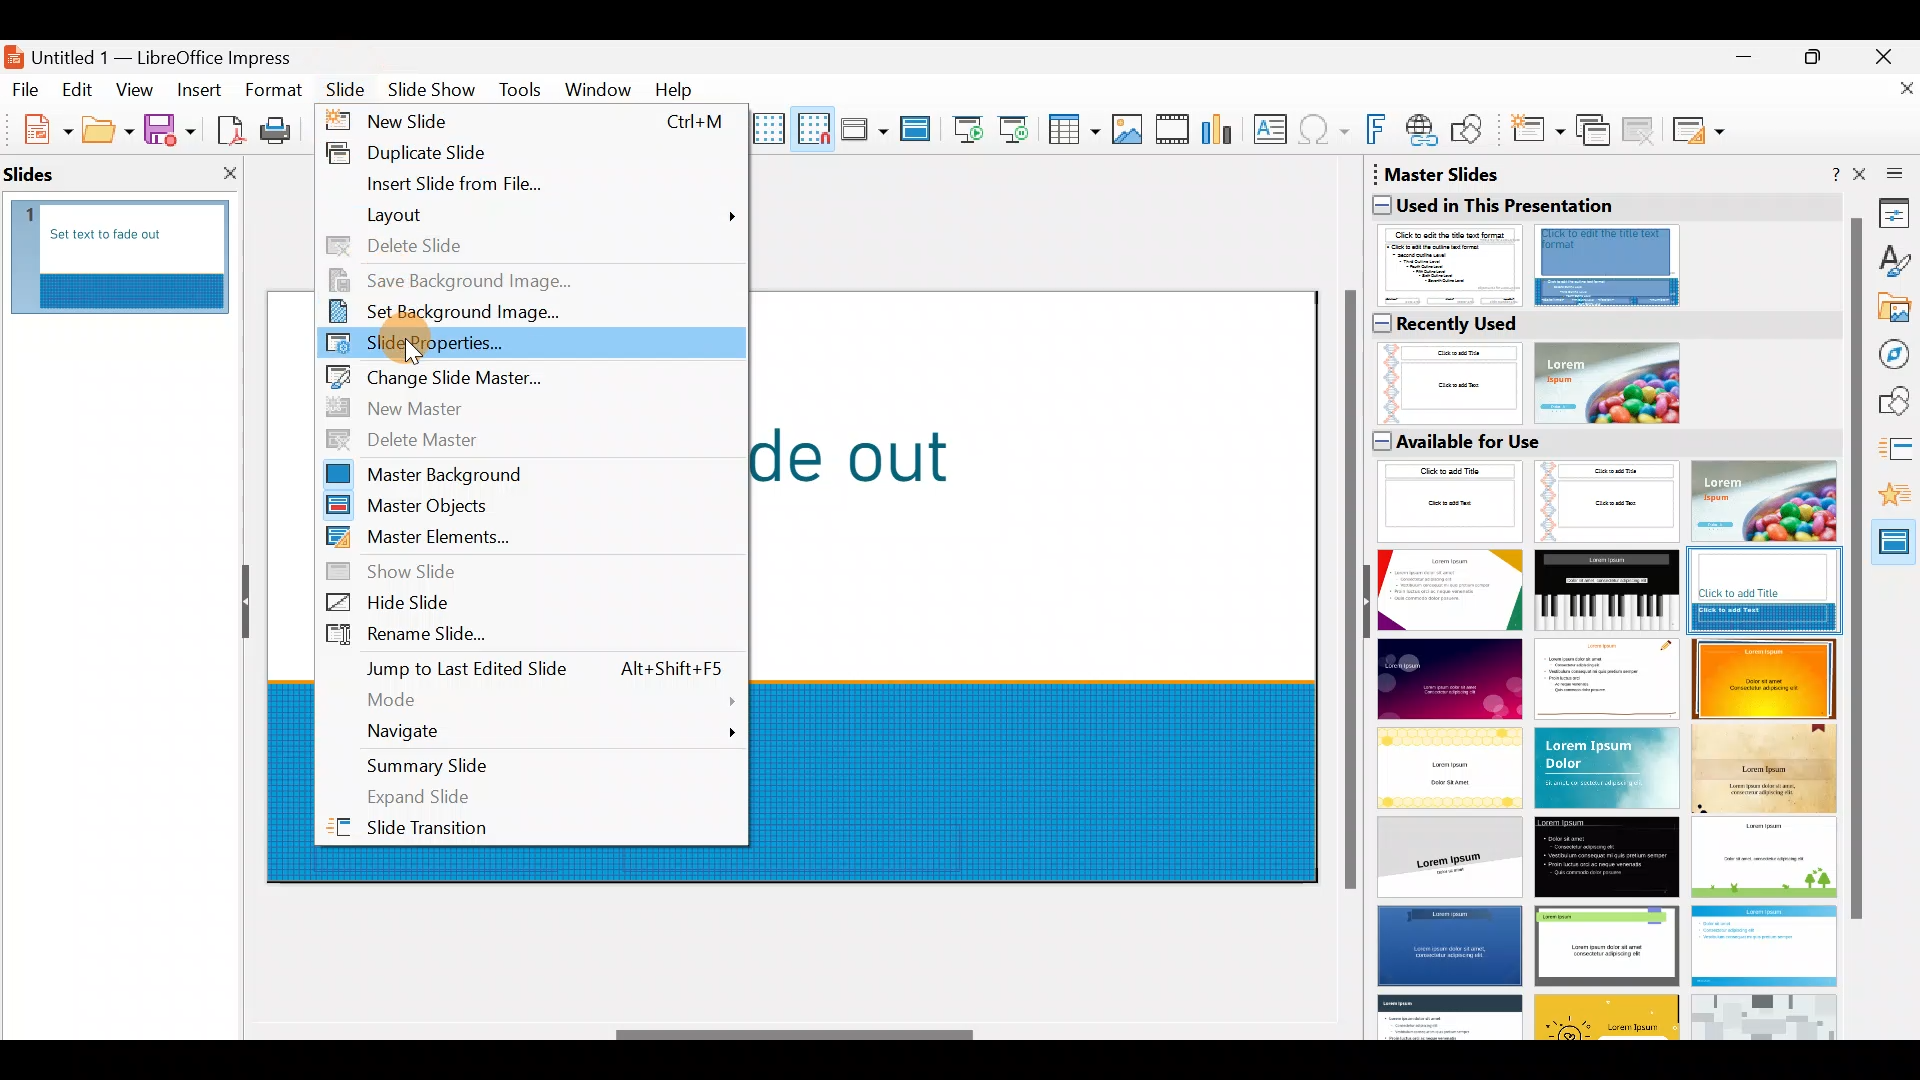 Image resolution: width=1920 pixels, height=1080 pixels. What do you see at coordinates (1895, 97) in the screenshot?
I see `Close document` at bounding box center [1895, 97].